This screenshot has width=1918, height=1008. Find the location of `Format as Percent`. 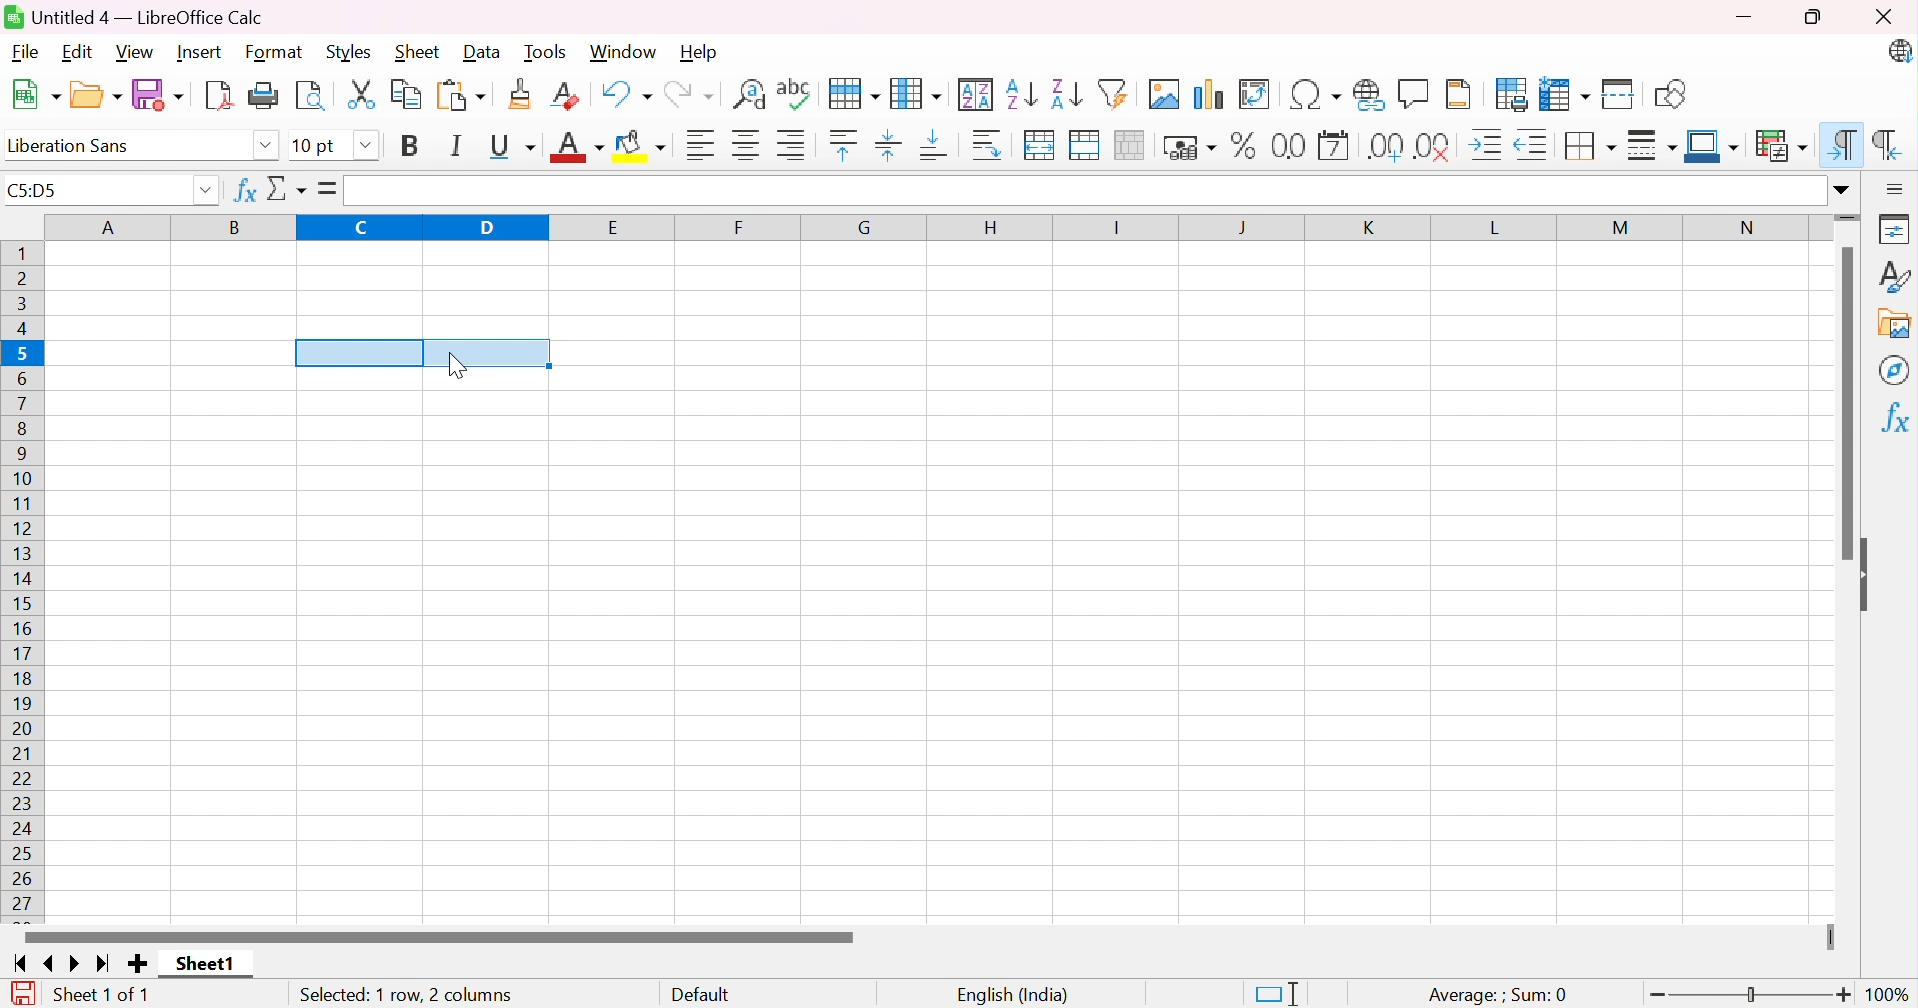

Format as Percent is located at coordinates (1240, 147).